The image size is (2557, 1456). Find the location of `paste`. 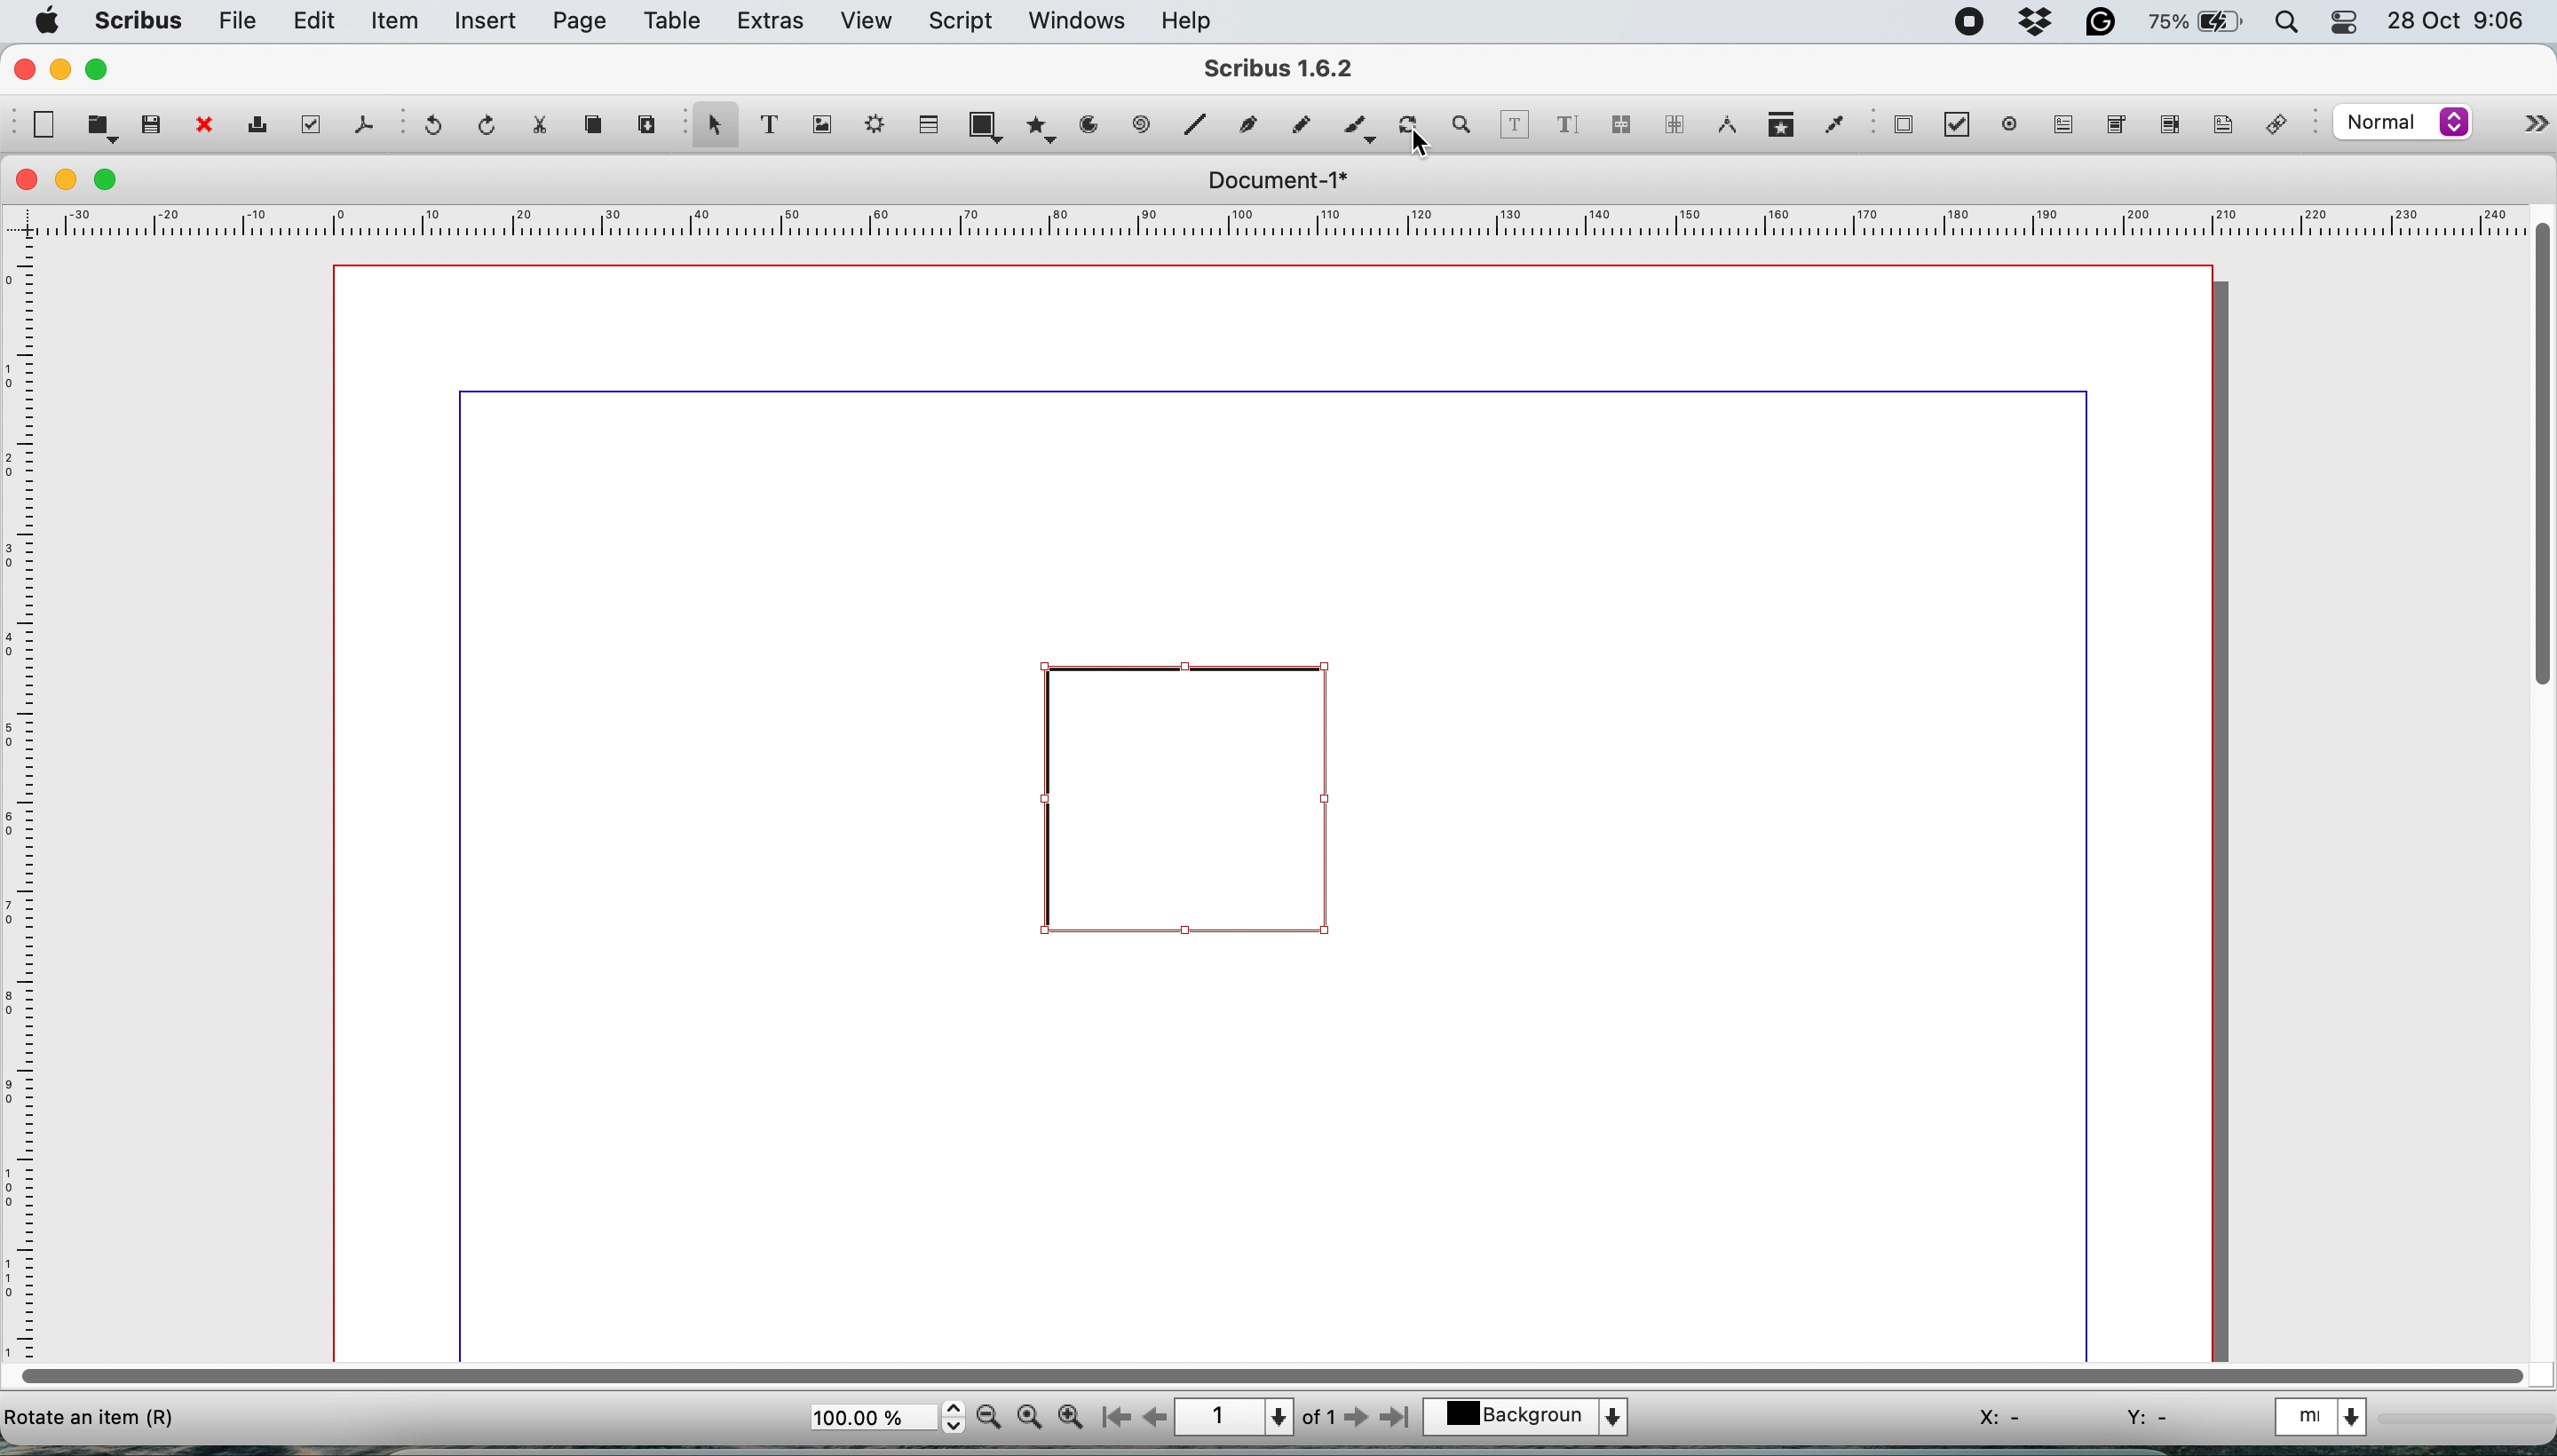

paste is located at coordinates (647, 126).